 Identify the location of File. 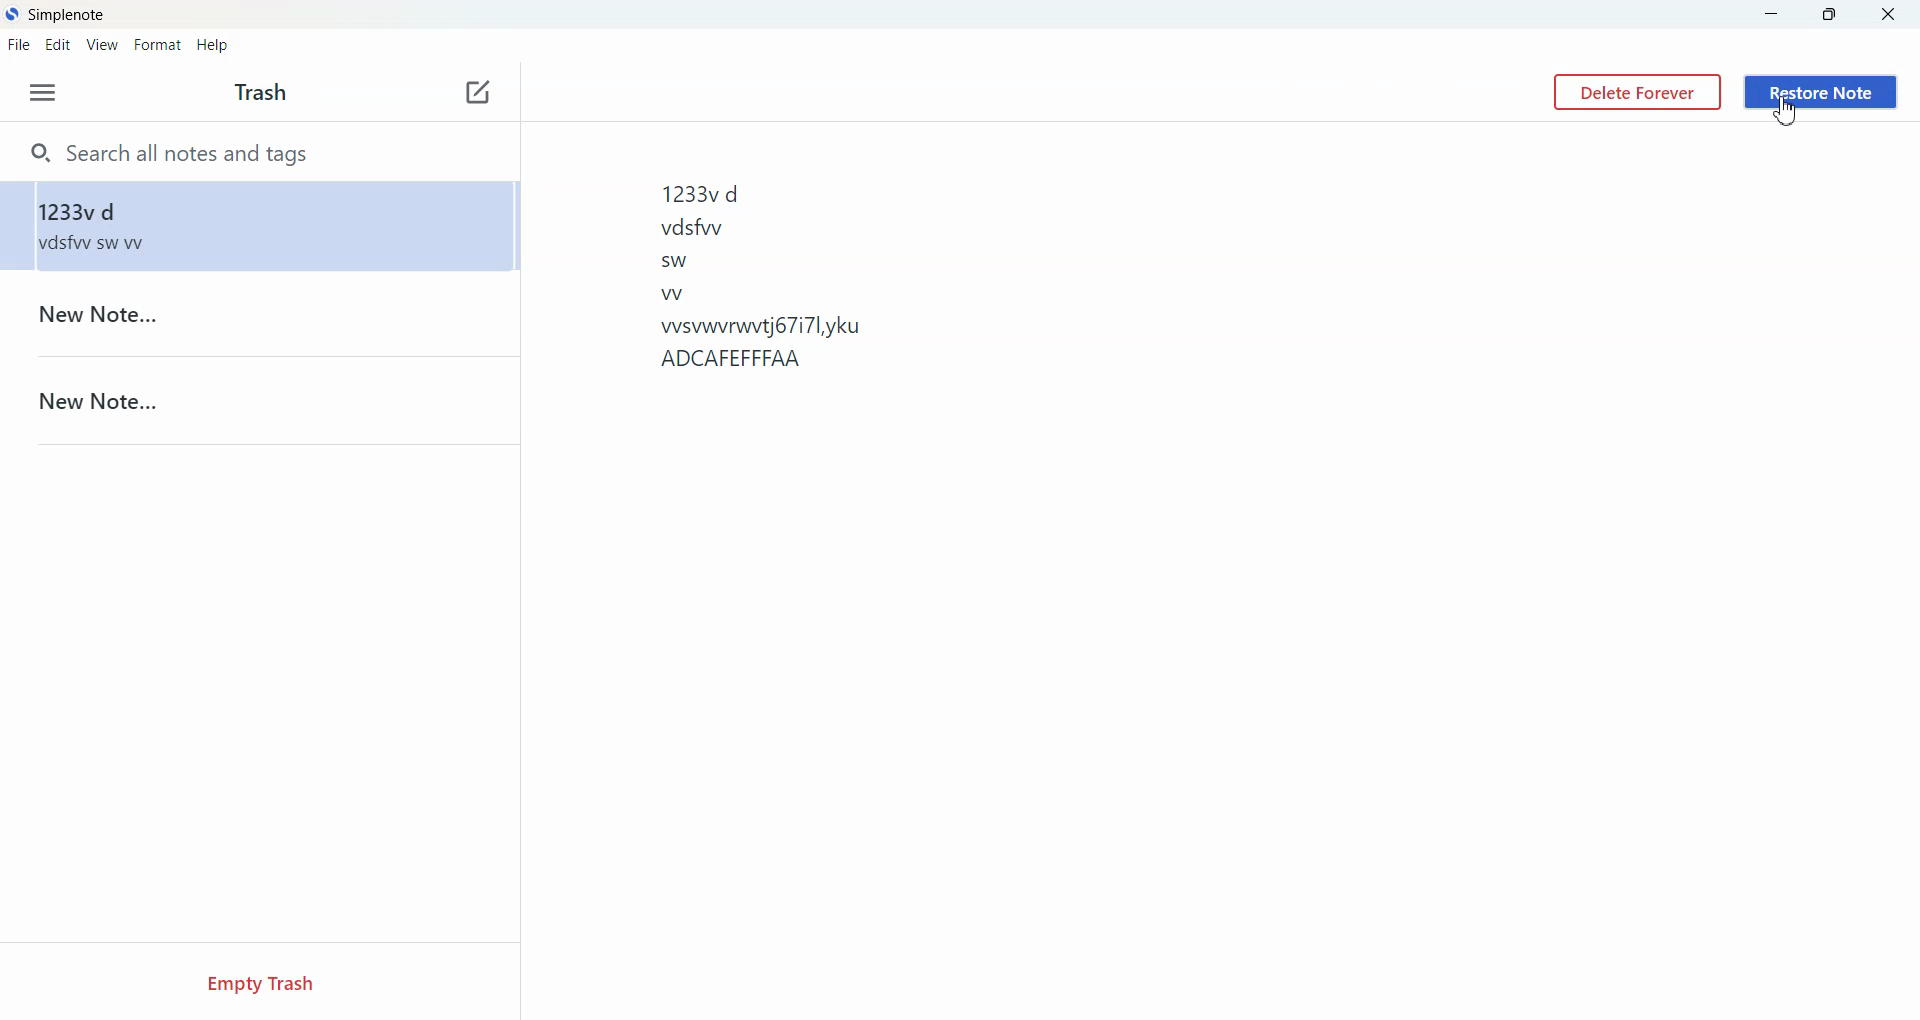
(21, 44).